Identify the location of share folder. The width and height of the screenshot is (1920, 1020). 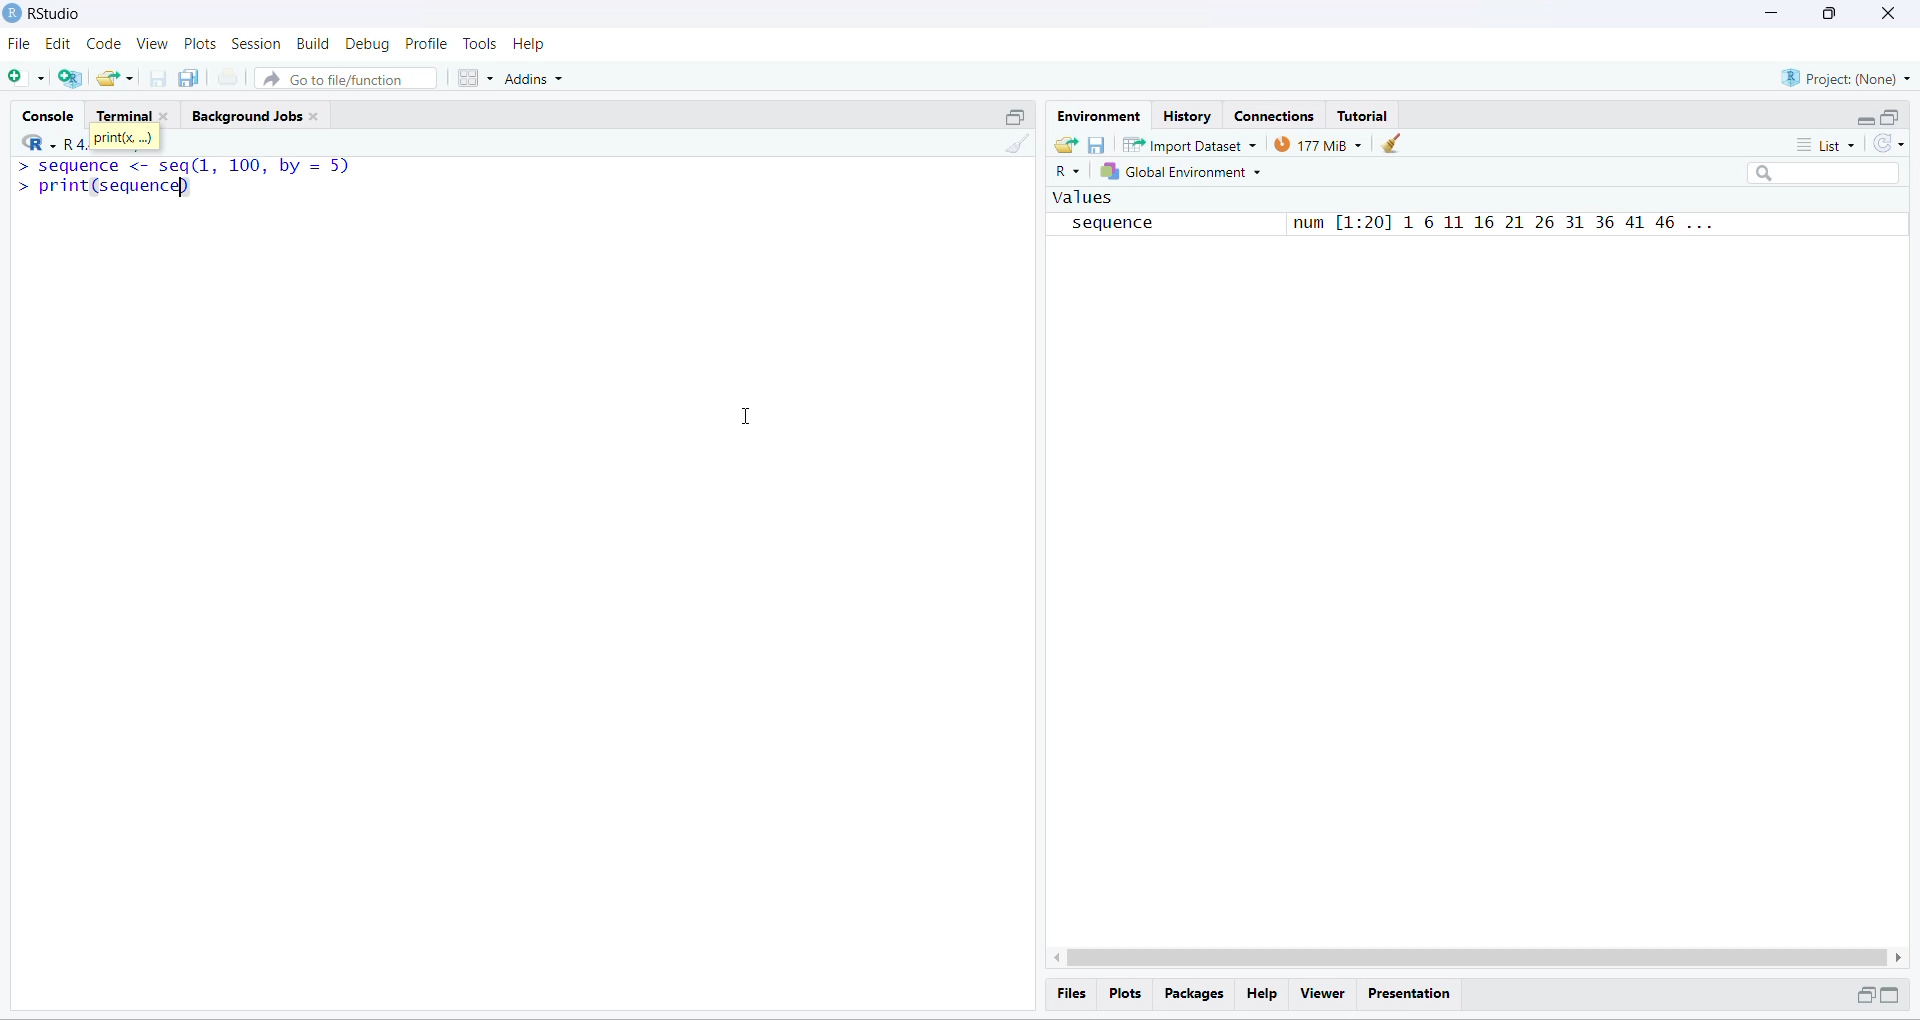
(1066, 146).